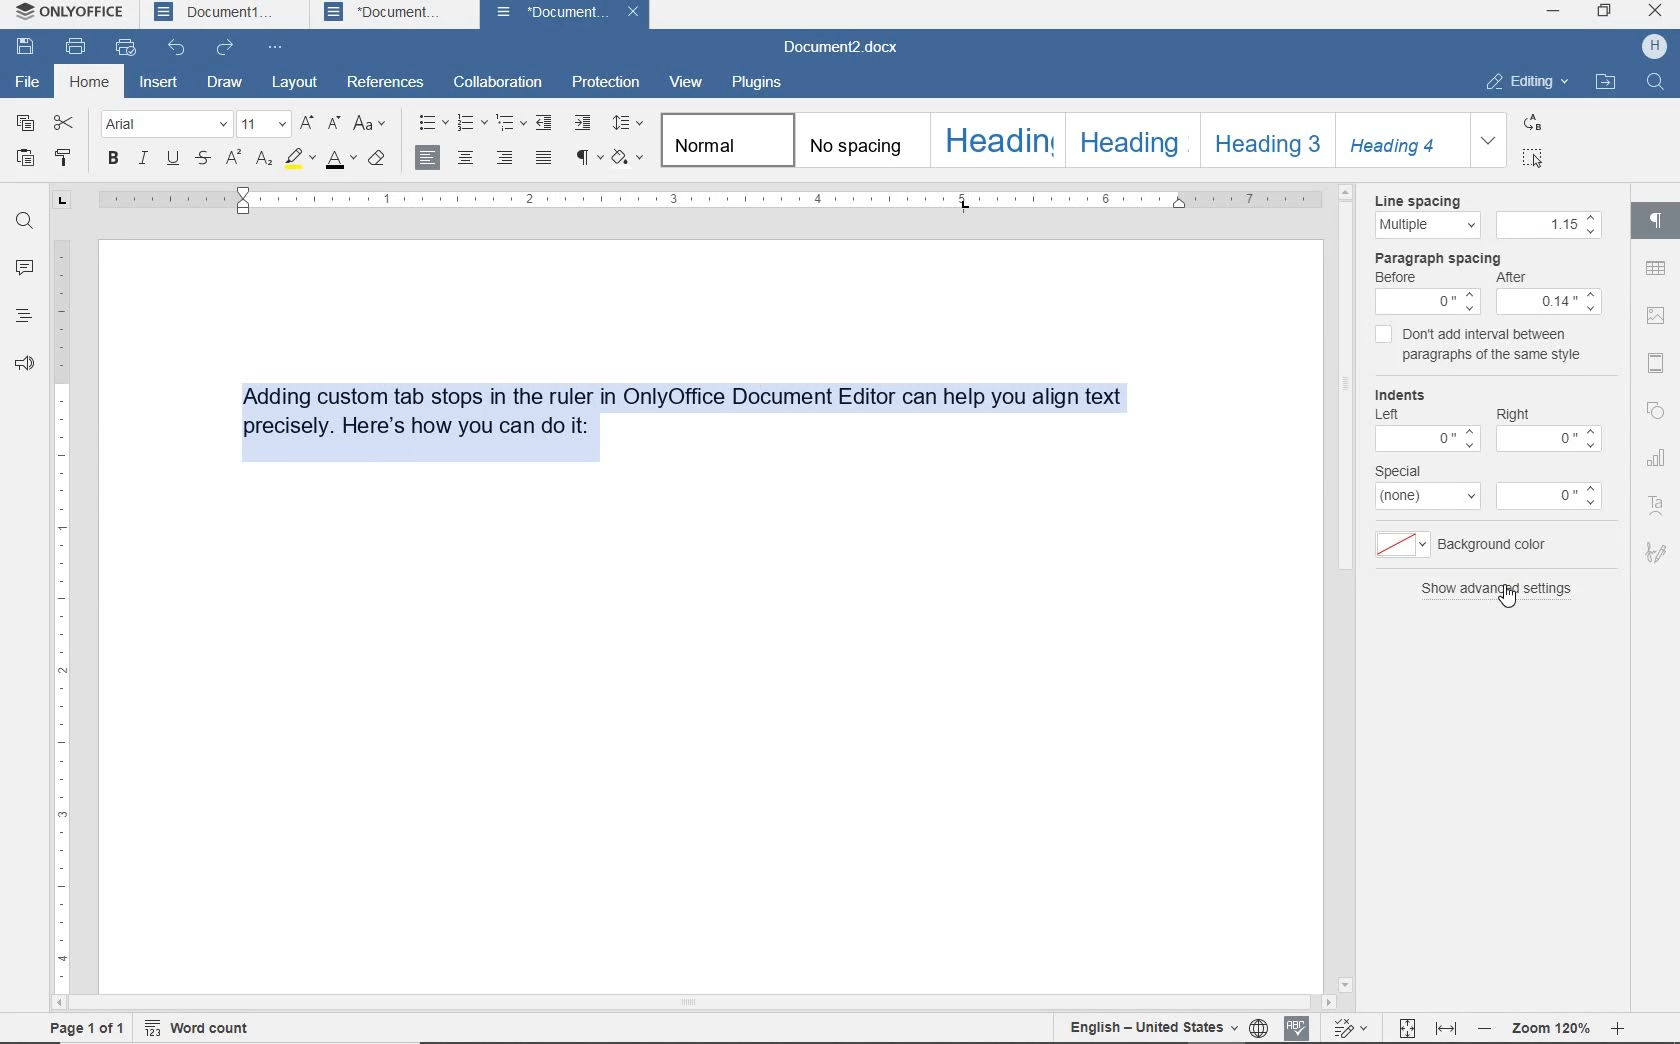 The height and width of the screenshot is (1044, 1680). What do you see at coordinates (63, 603) in the screenshot?
I see `ruler` at bounding box center [63, 603].